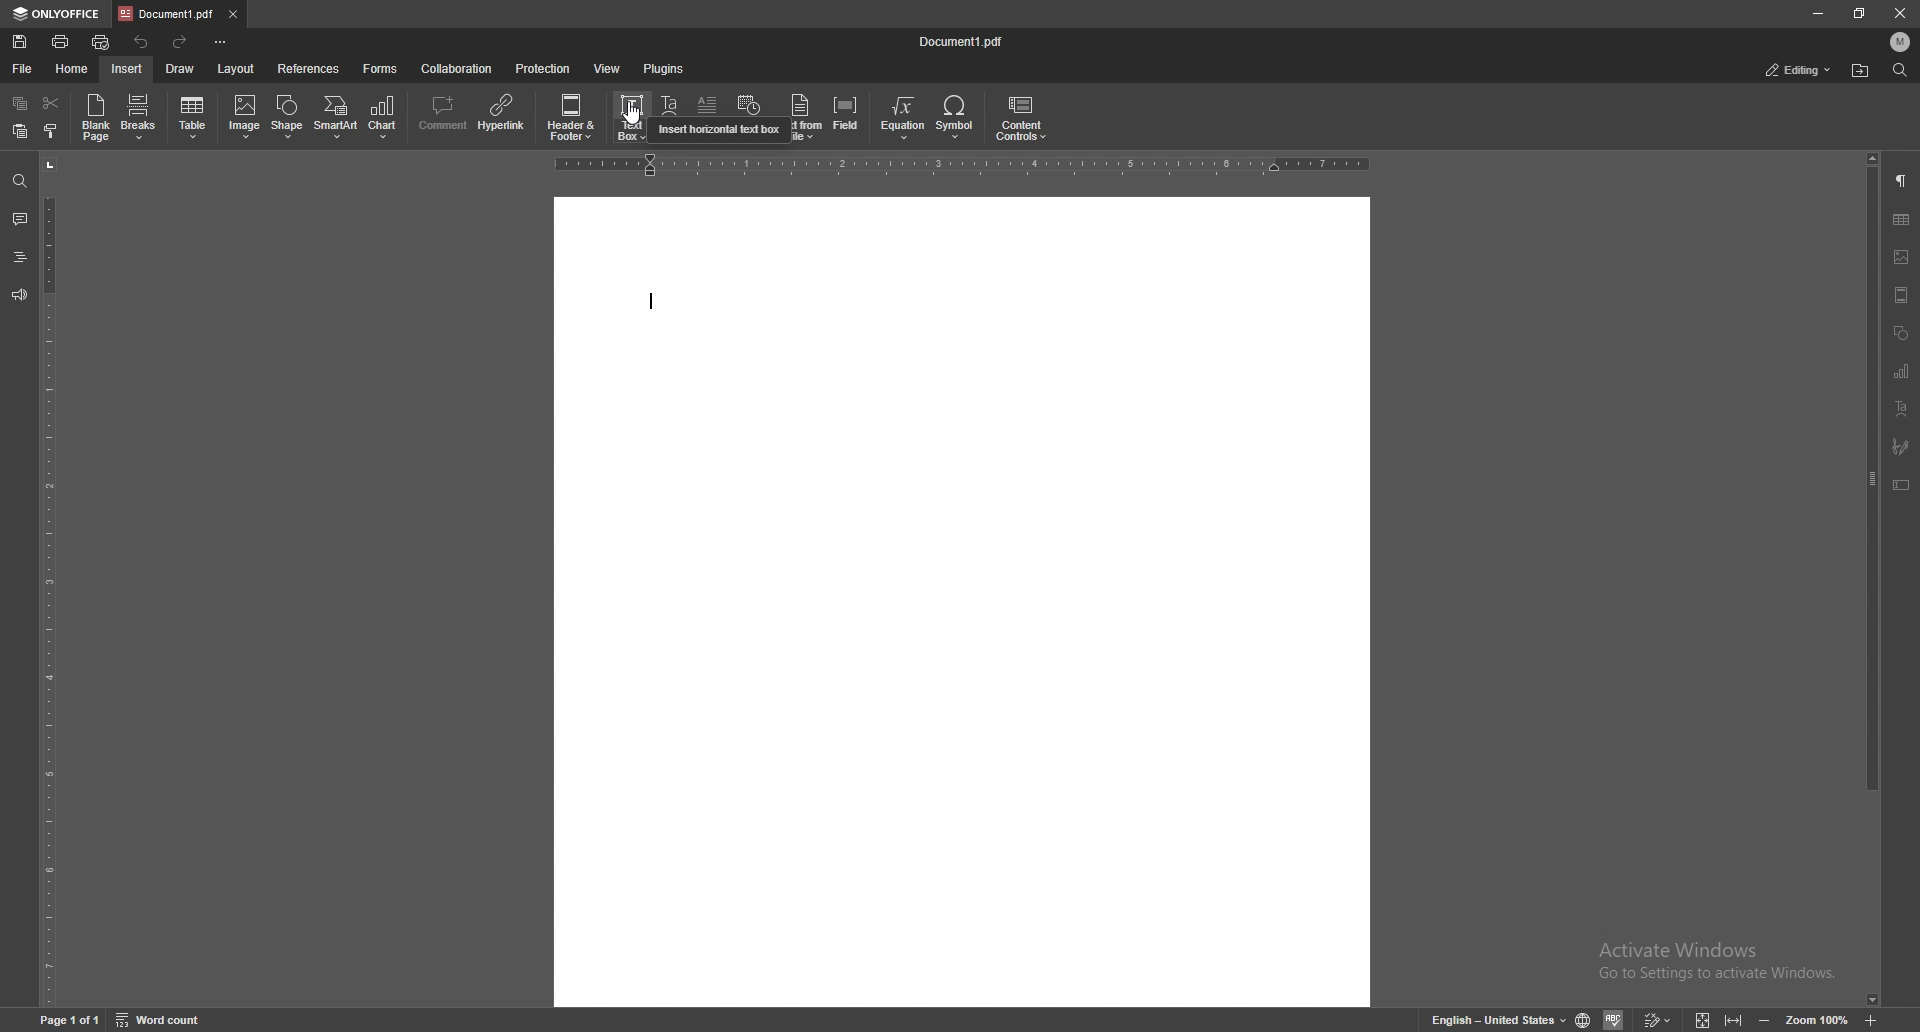 Image resolution: width=1920 pixels, height=1032 pixels. What do you see at coordinates (1716, 1021) in the screenshot?
I see `expand` at bounding box center [1716, 1021].